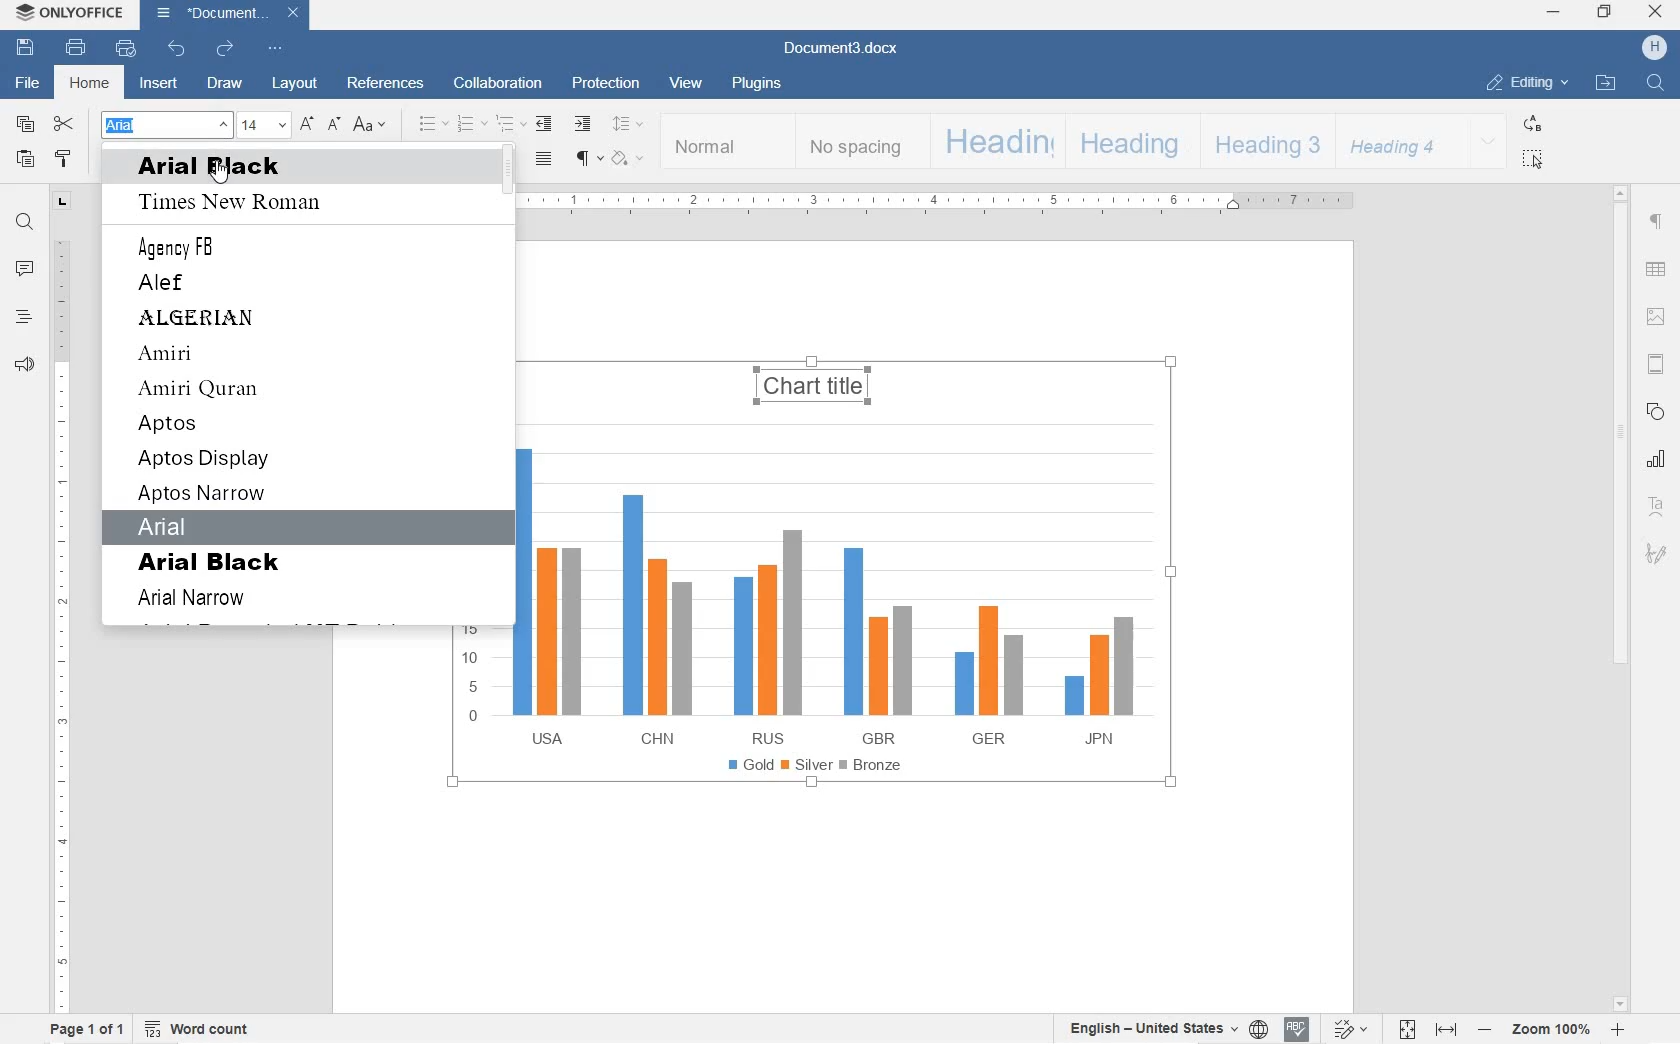  Describe the element at coordinates (1348, 1029) in the screenshot. I see `TRACK CHANGES` at that location.